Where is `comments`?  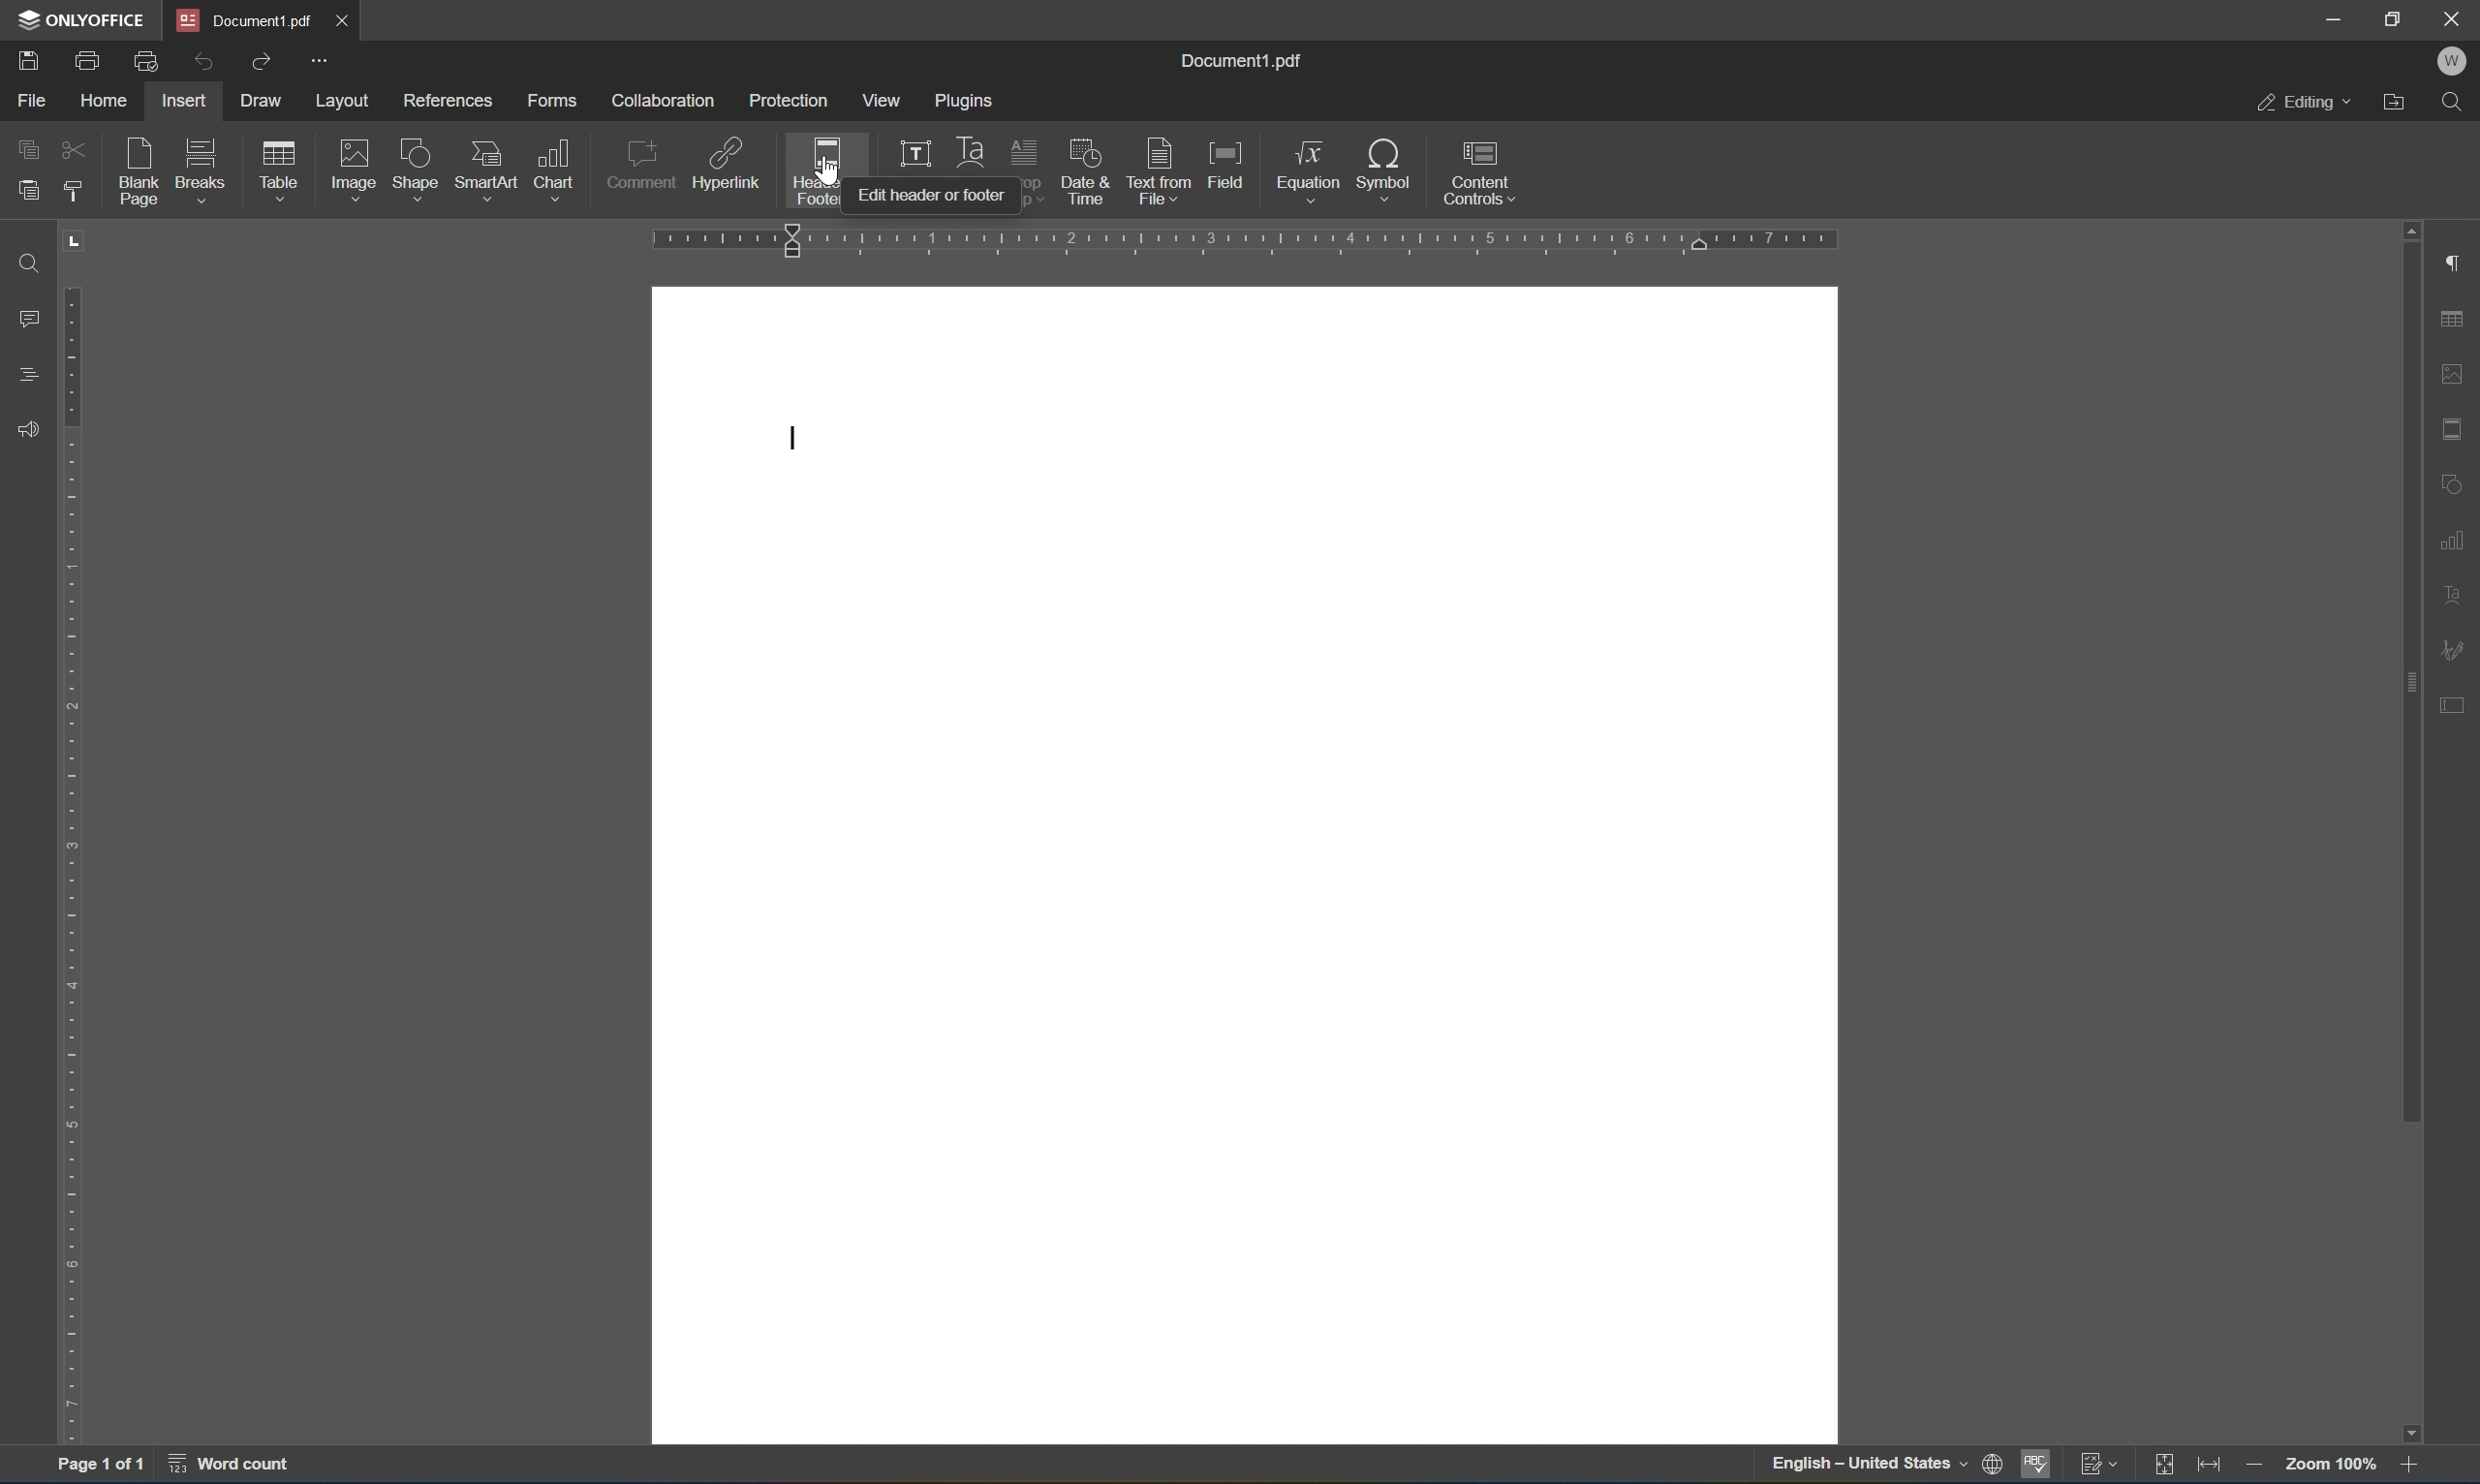
comments is located at coordinates (27, 316).